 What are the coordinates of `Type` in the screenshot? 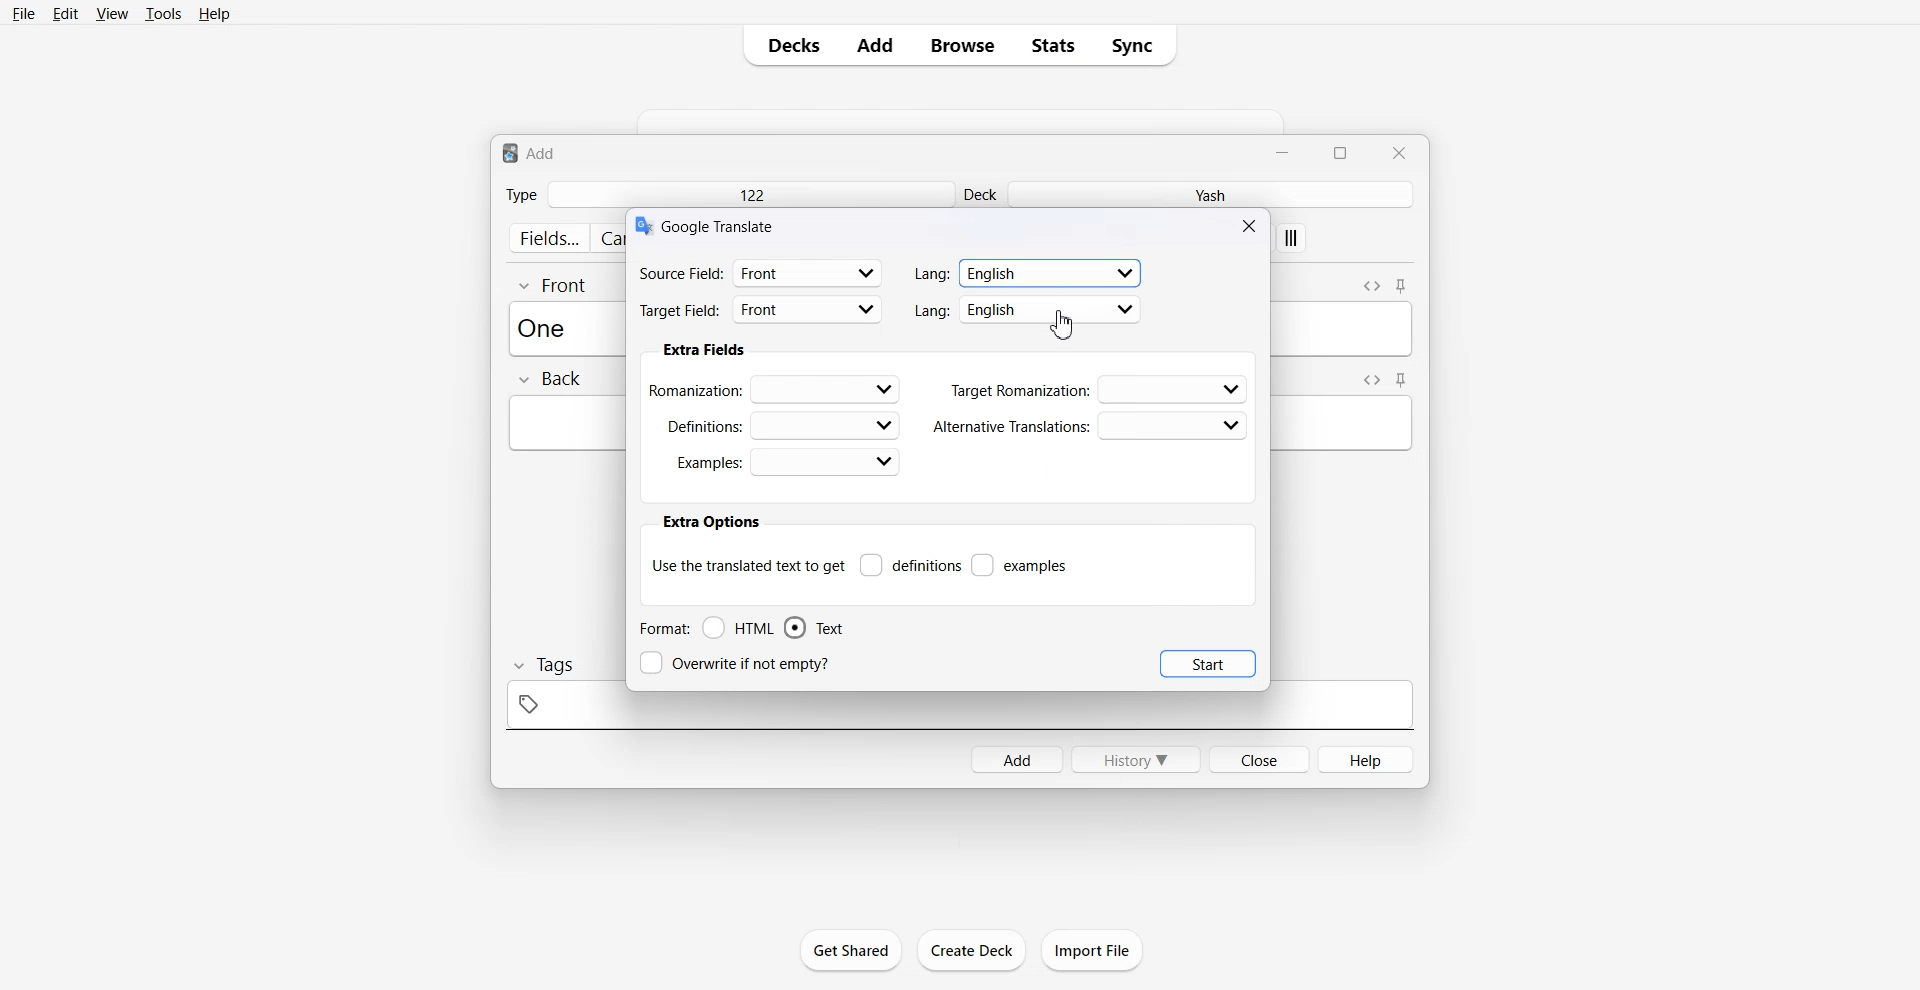 It's located at (521, 194).